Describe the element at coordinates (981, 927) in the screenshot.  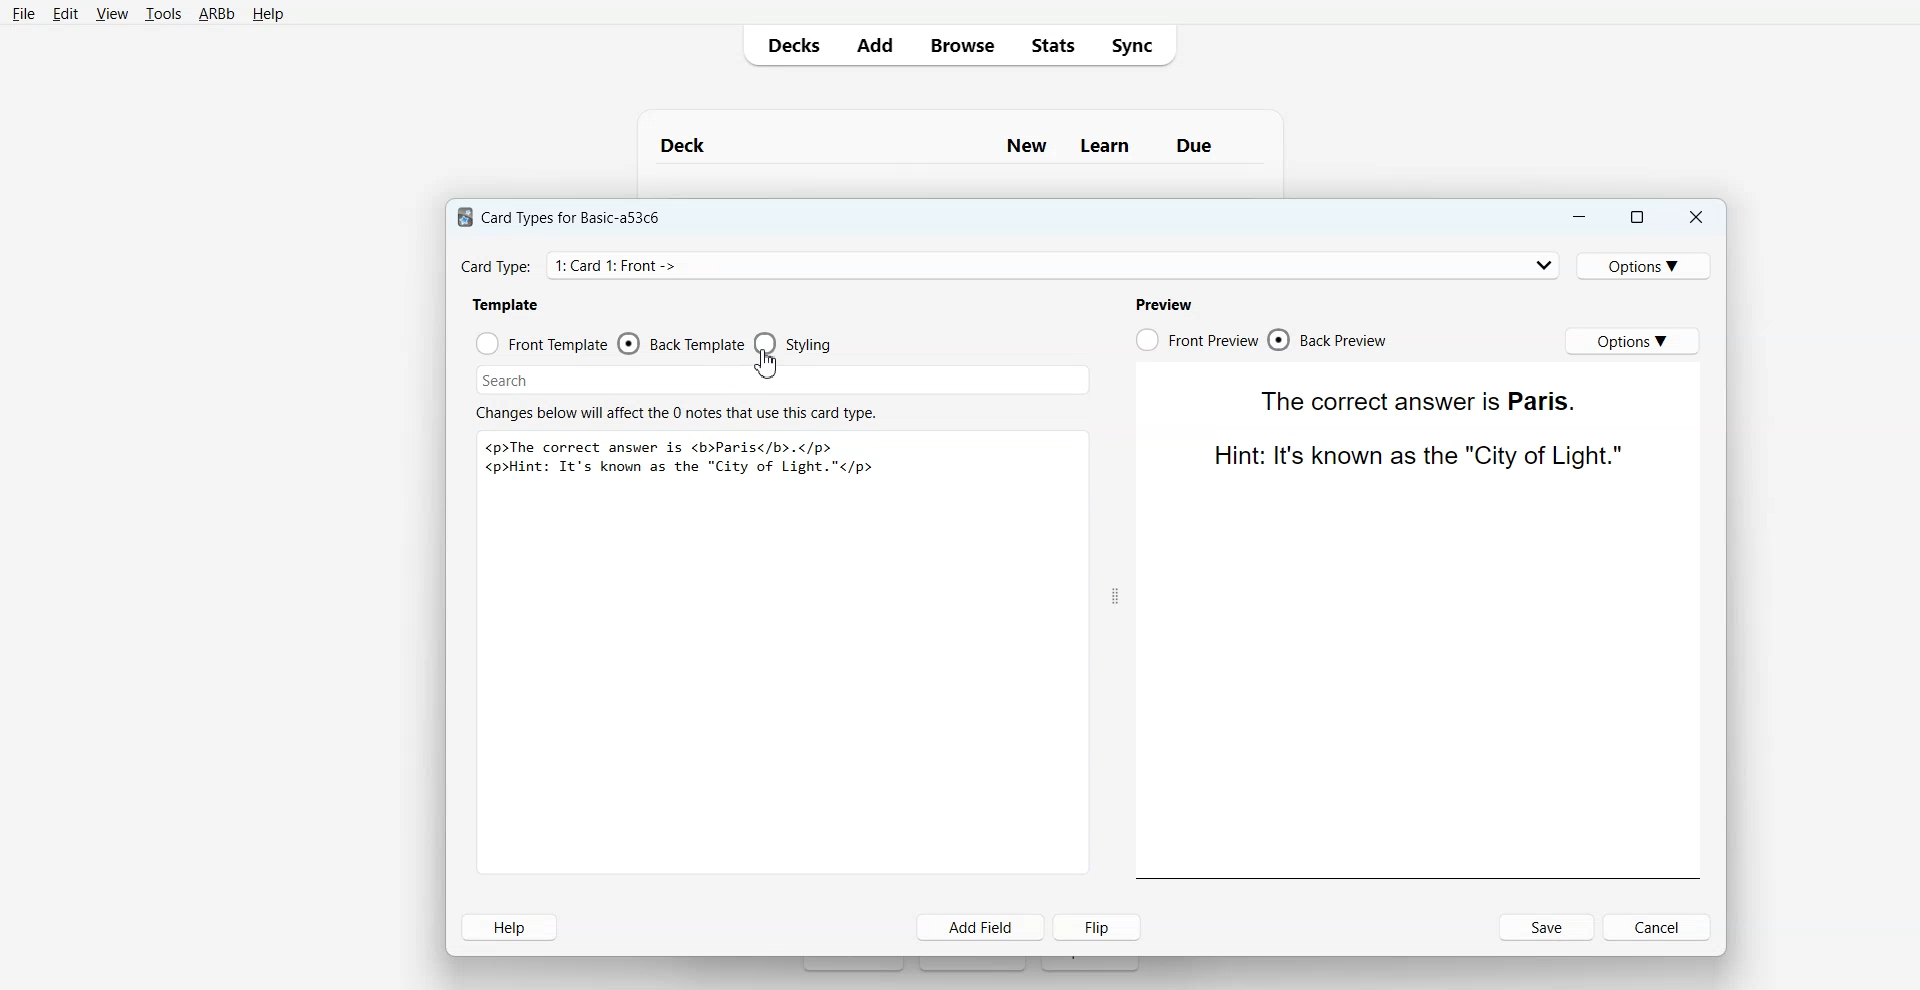
I see `Add Field` at that location.